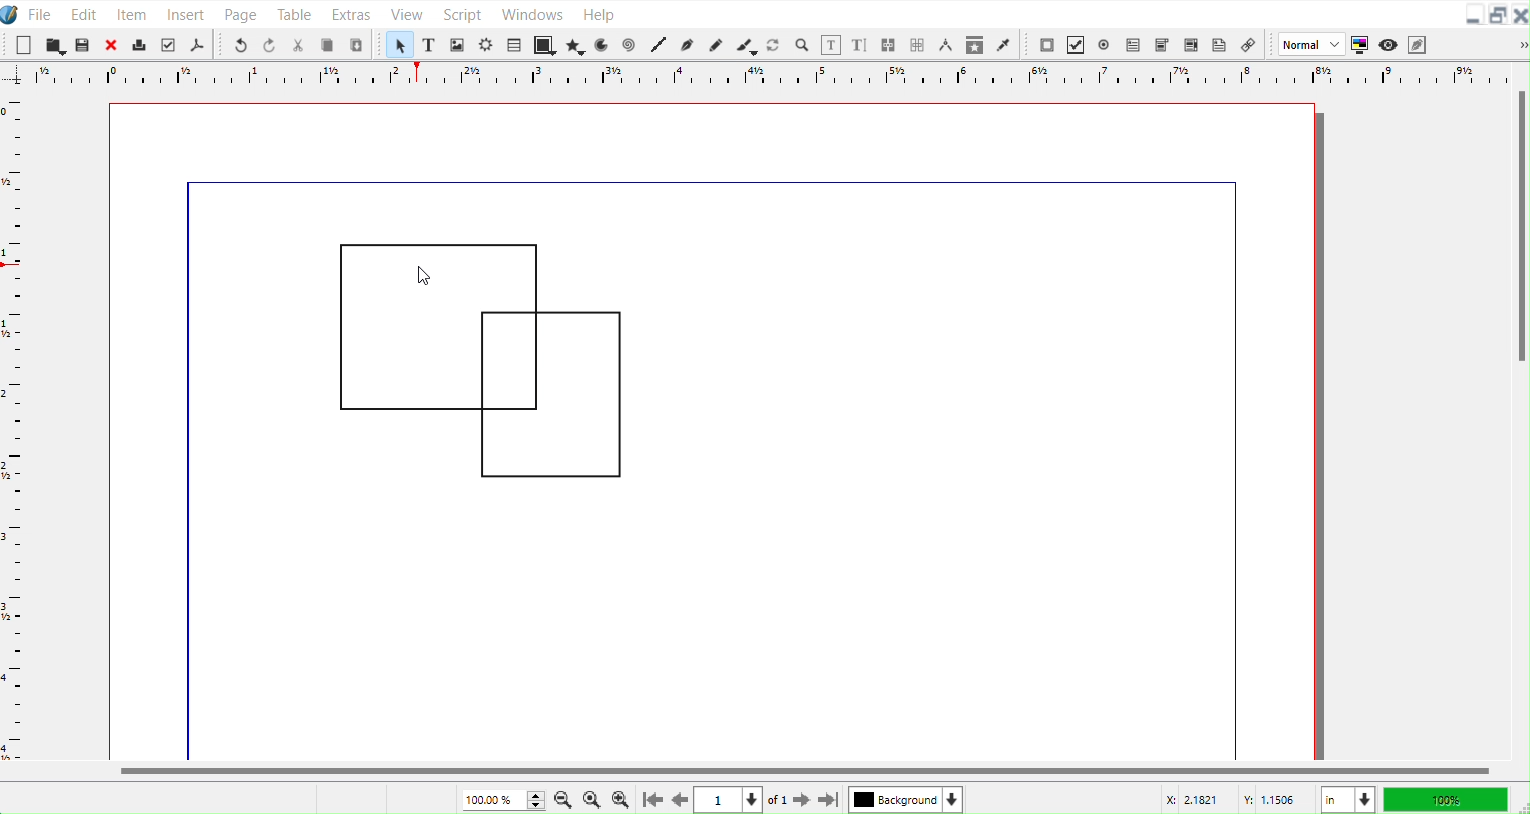 The width and height of the screenshot is (1530, 814). What do you see at coordinates (712, 181) in the screenshot?
I see `line` at bounding box center [712, 181].